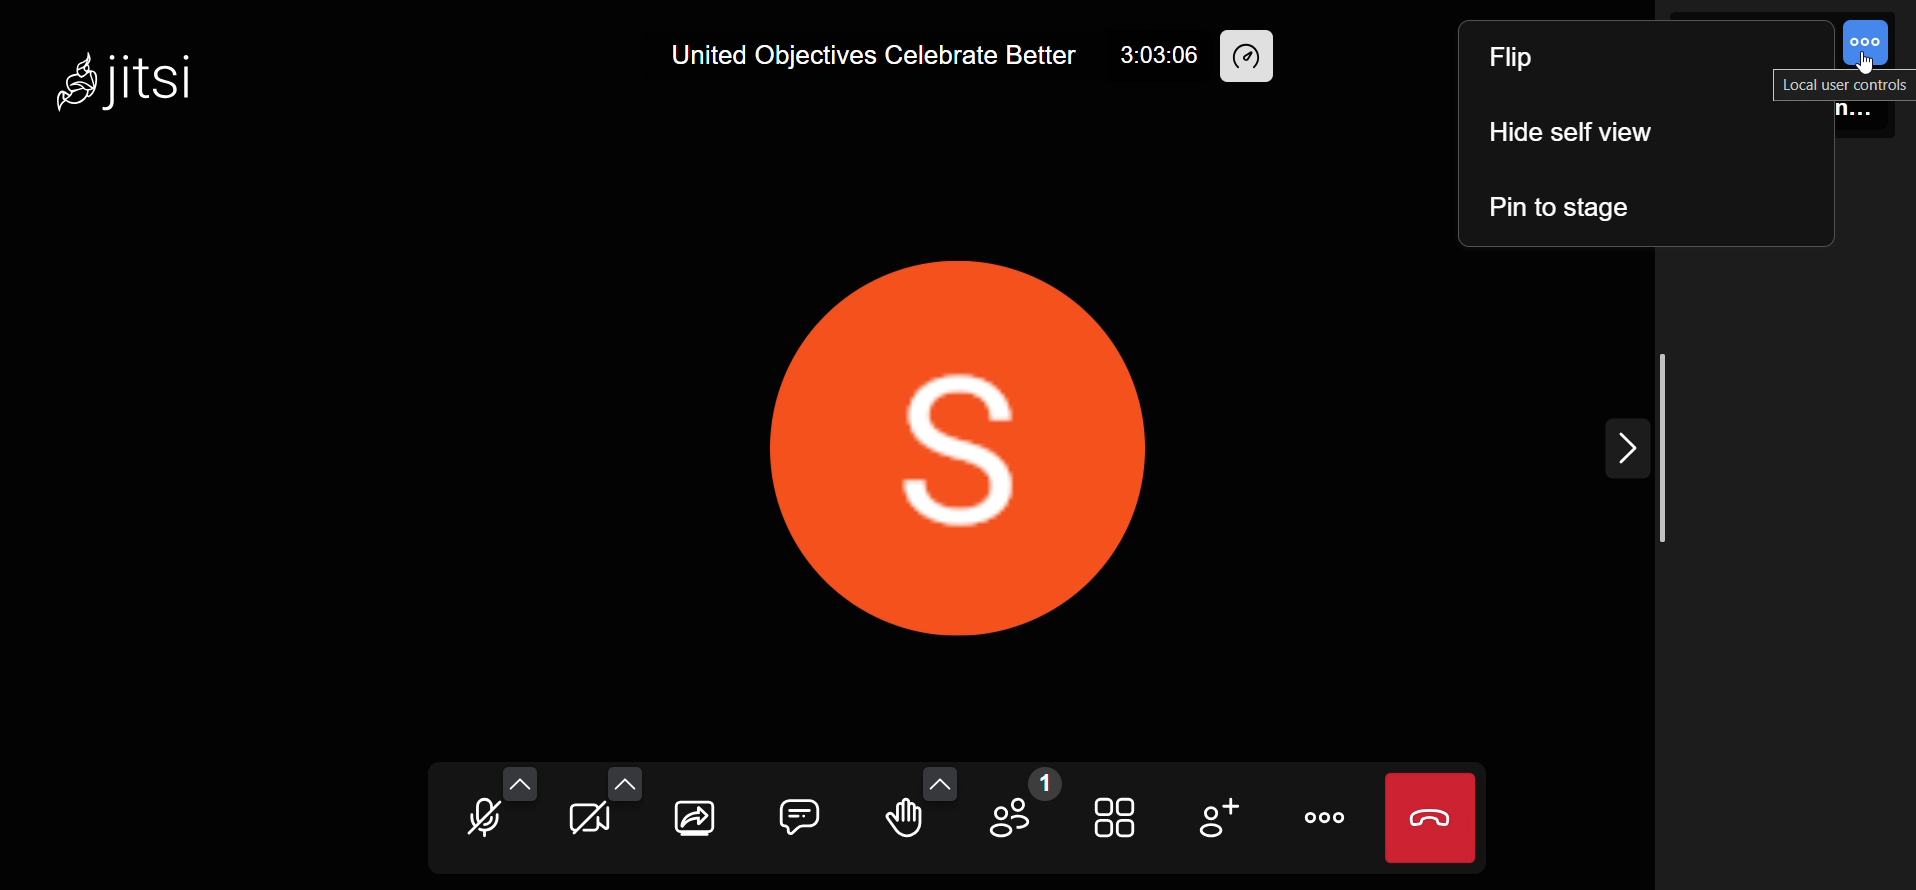 Image resolution: width=1916 pixels, height=890 pixels. Describe the element at coordinates (130, 77) in the screenshot. I see `jitsi` at that location.